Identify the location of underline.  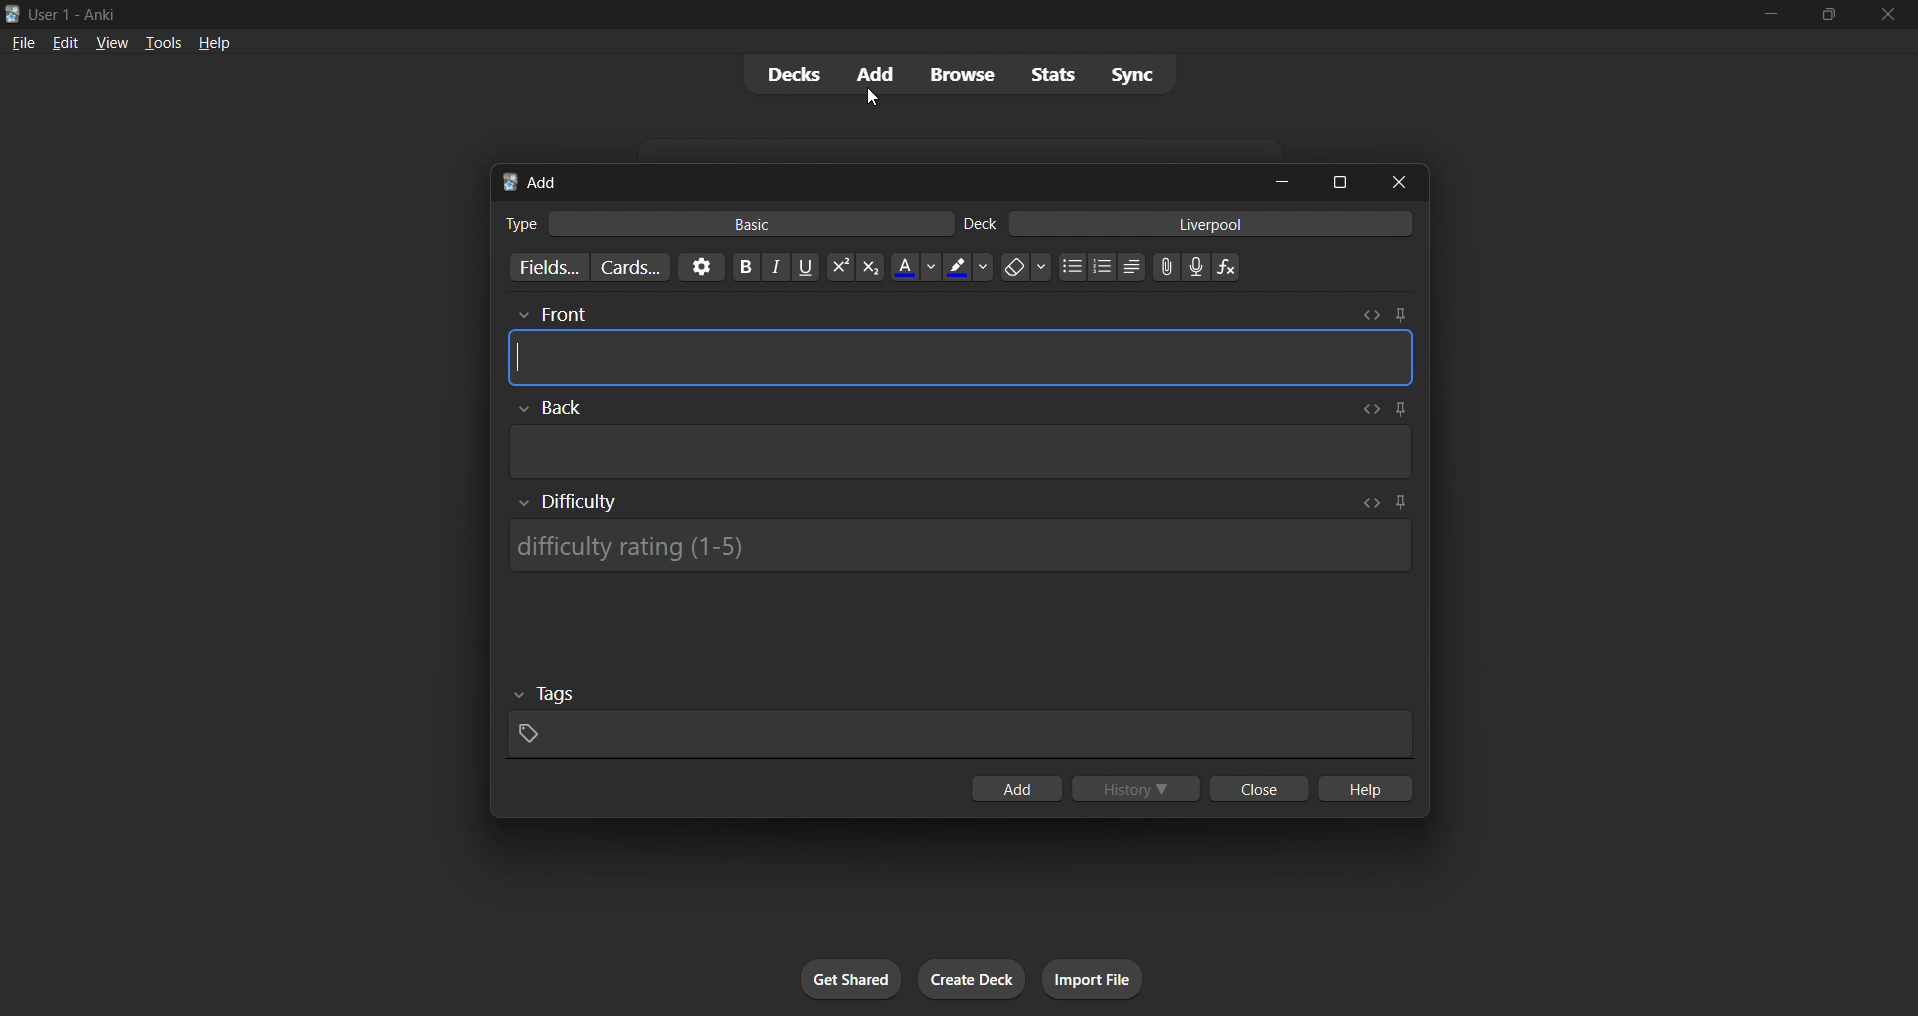
(808, 267).